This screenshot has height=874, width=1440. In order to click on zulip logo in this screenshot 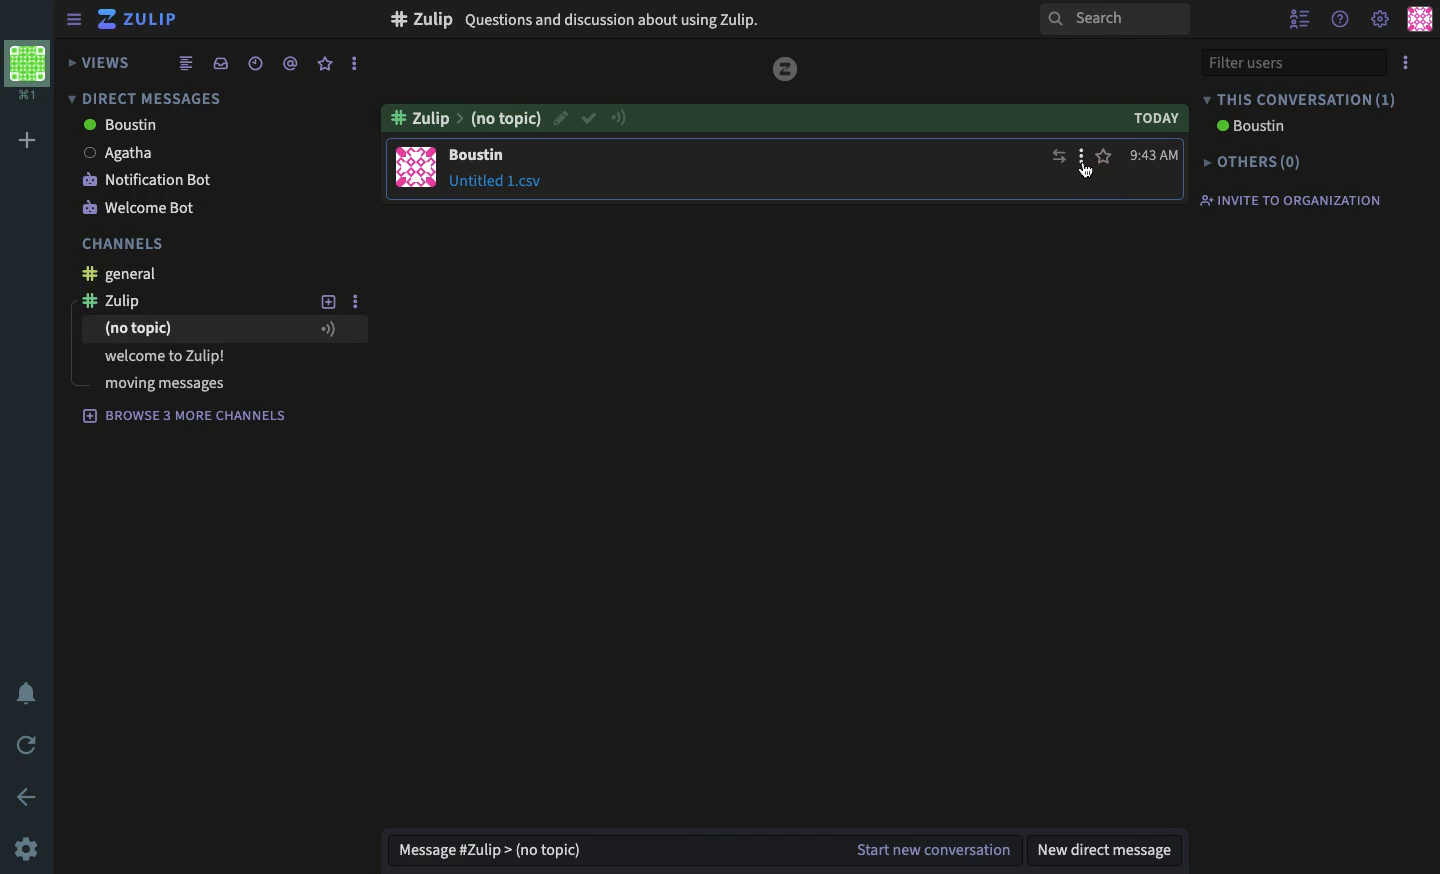, I will do `click(108, 18)`.